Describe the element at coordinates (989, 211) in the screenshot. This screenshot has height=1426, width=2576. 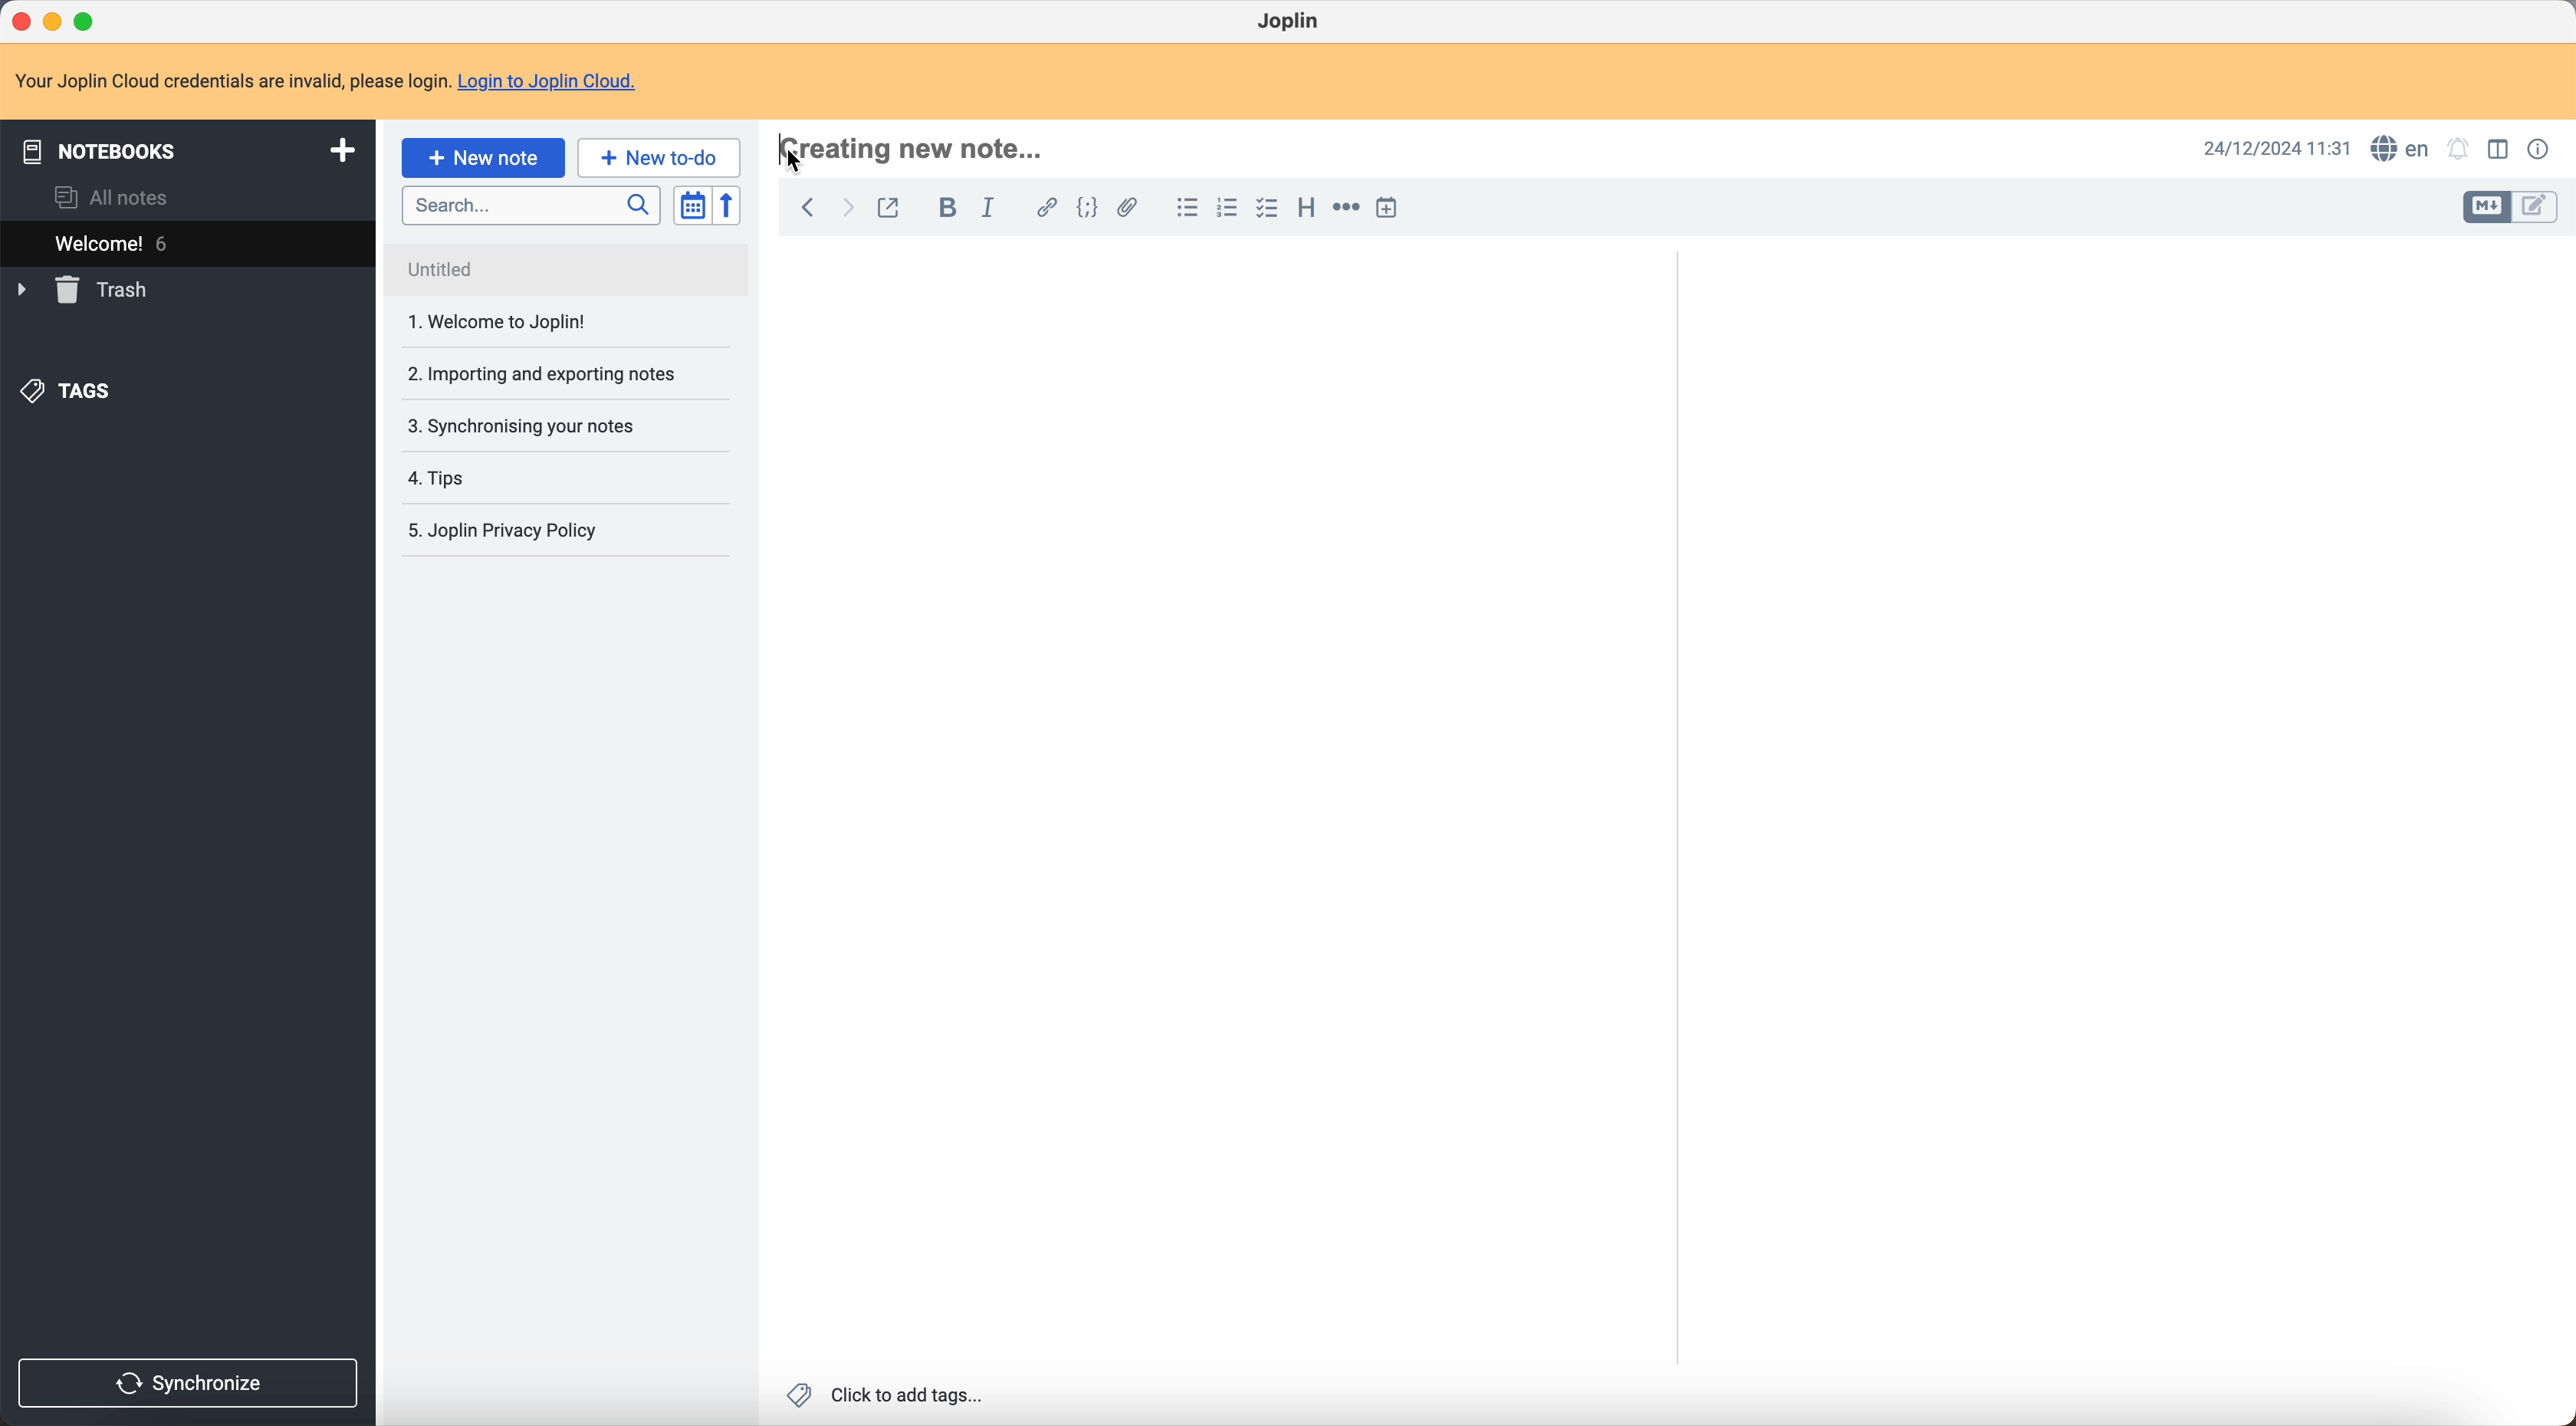
I see `italic` at that location.